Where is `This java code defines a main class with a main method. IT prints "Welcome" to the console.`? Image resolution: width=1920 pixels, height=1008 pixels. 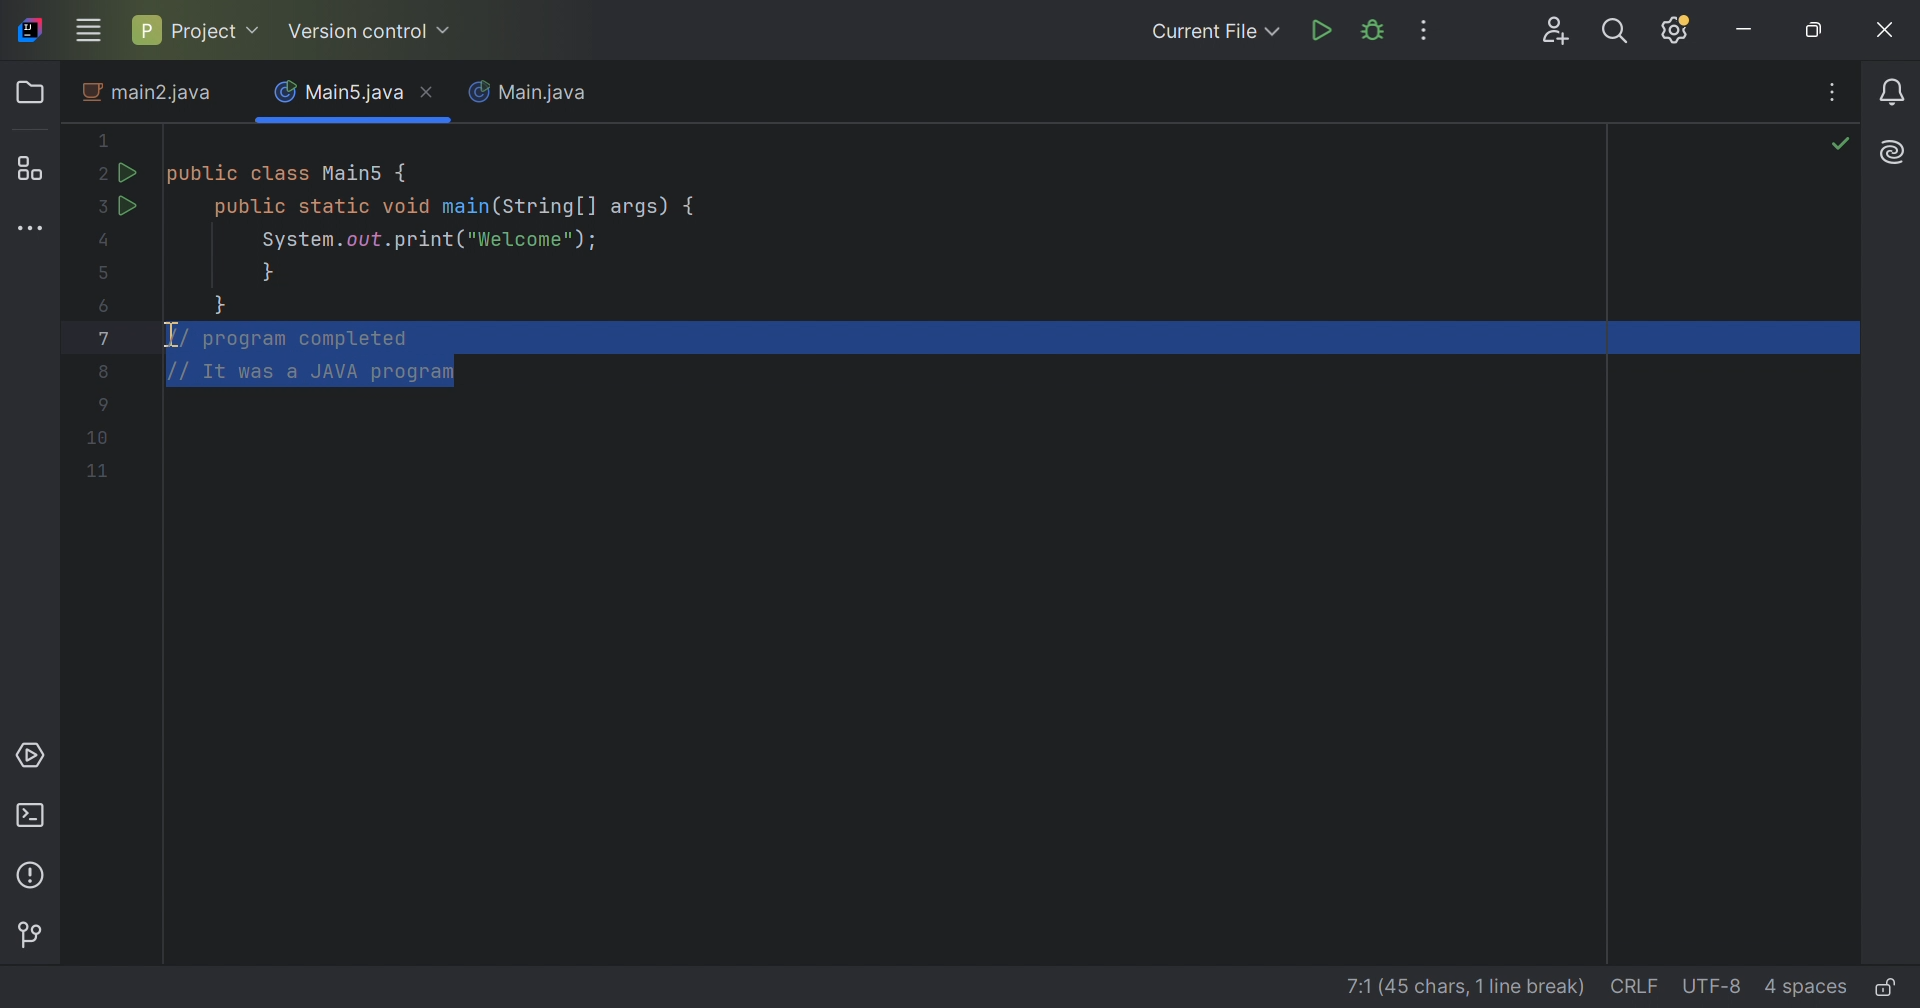 This java code defines a main class with a main method. IT prints "Welcome" to the console. is located at coordinates (396, 219).